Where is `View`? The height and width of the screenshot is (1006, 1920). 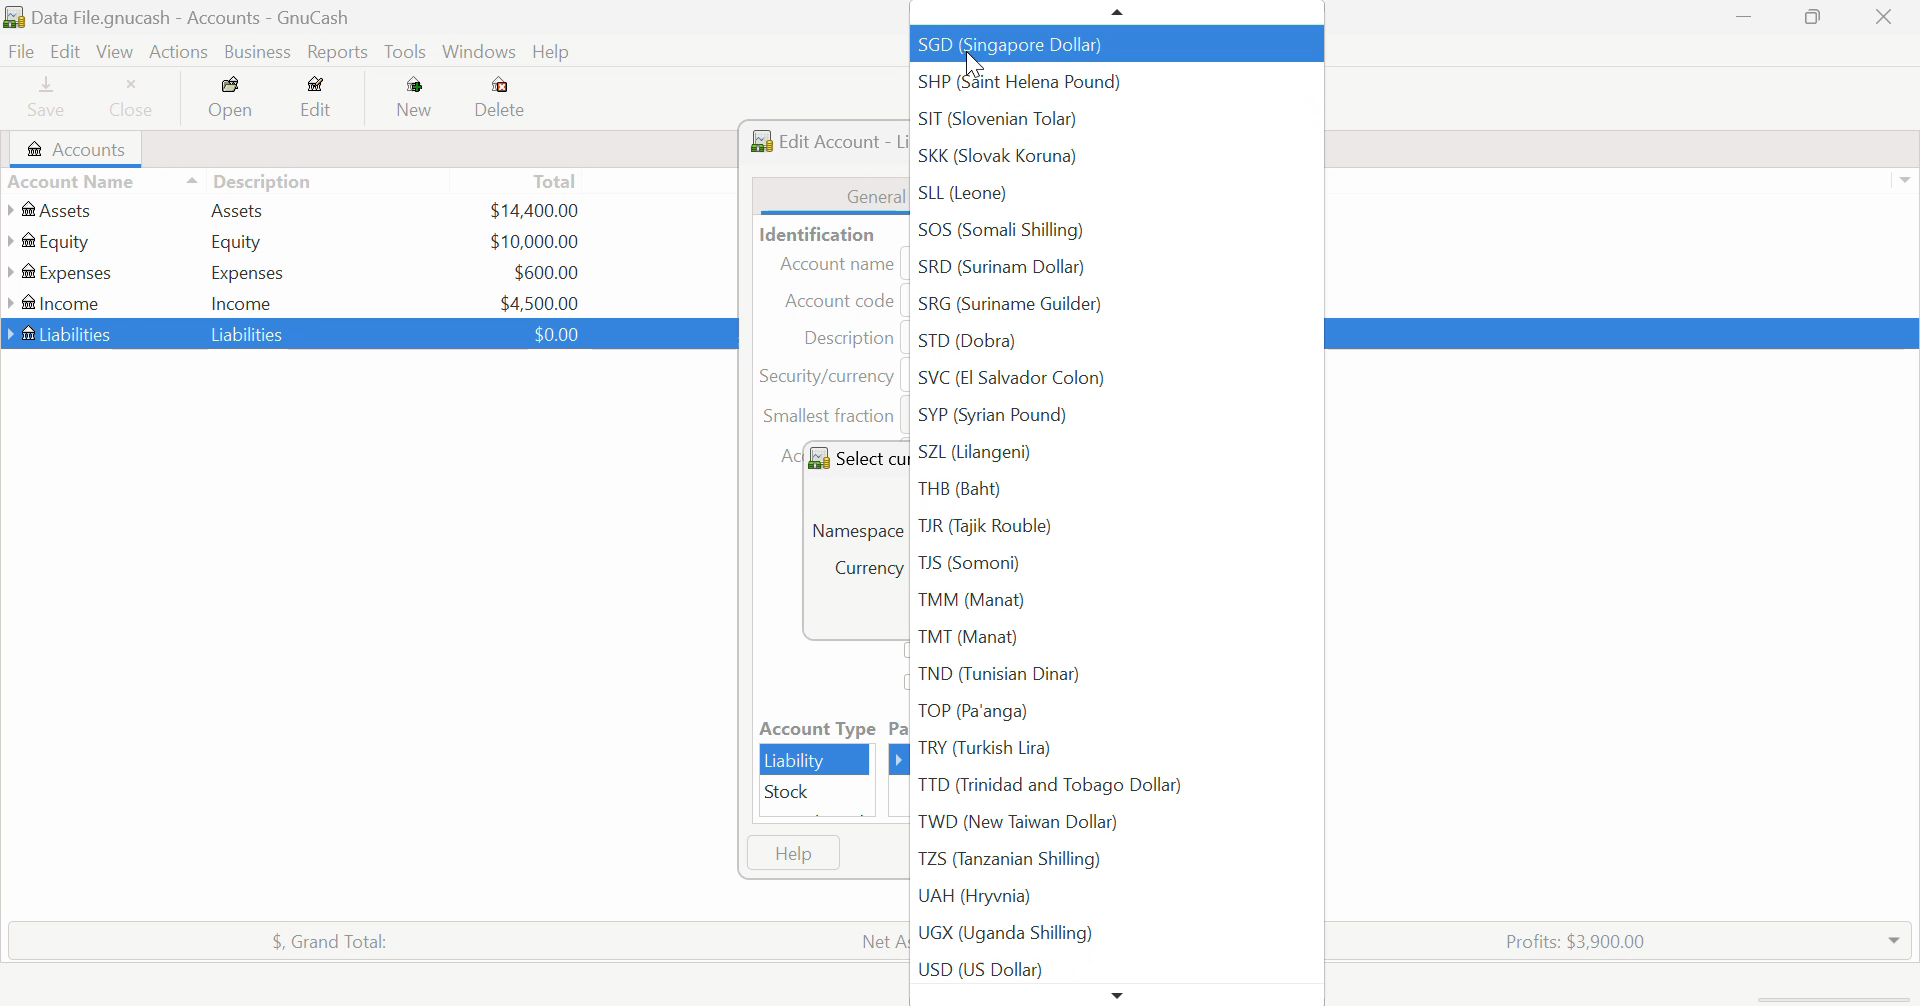
View is located at coordinates (113, 52).